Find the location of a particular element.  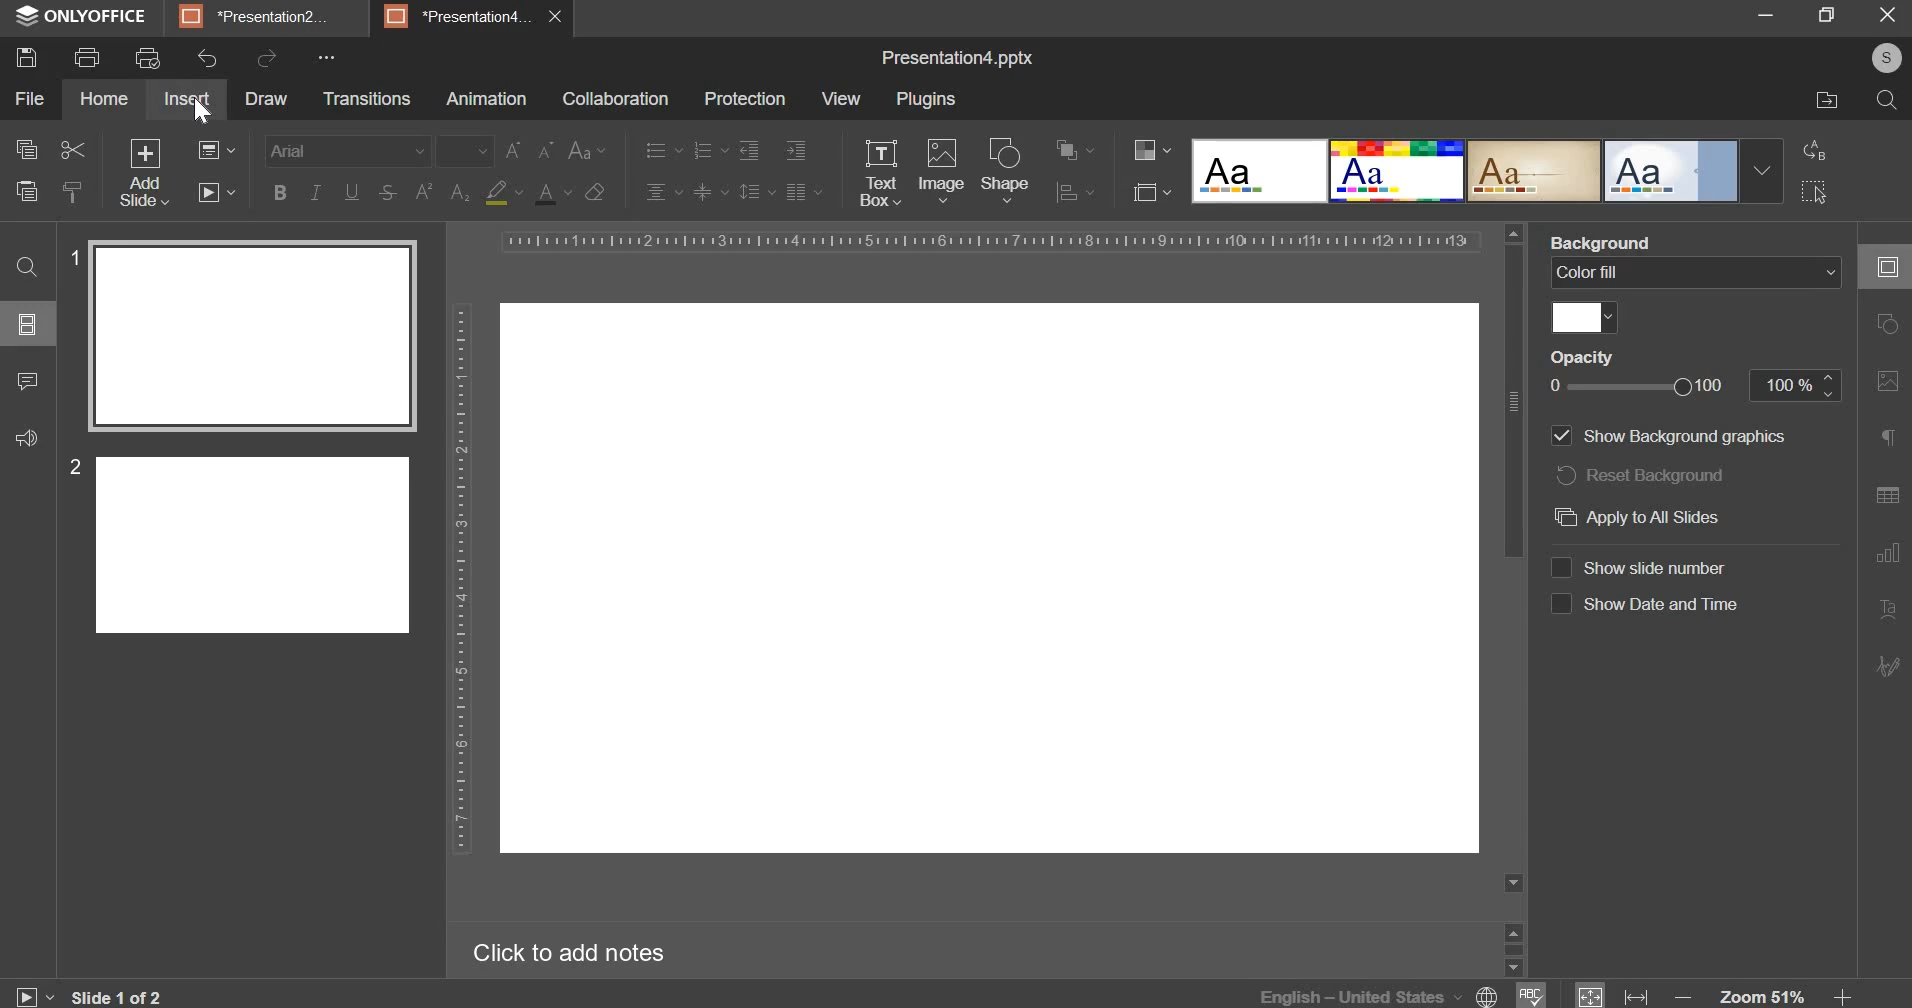

animation is located at coordinates (488, 99).